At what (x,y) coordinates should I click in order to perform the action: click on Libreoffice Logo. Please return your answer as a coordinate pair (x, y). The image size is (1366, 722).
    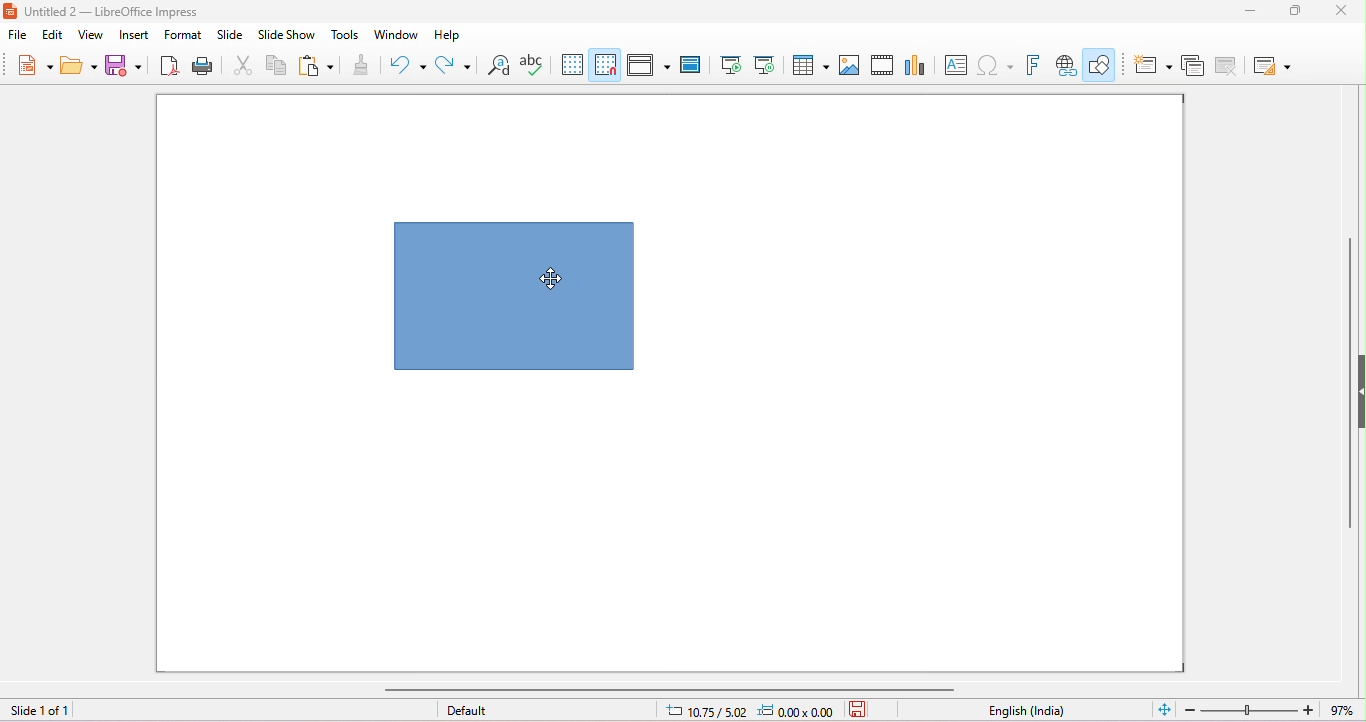
    Looking at the image, I should click on (9, 10).